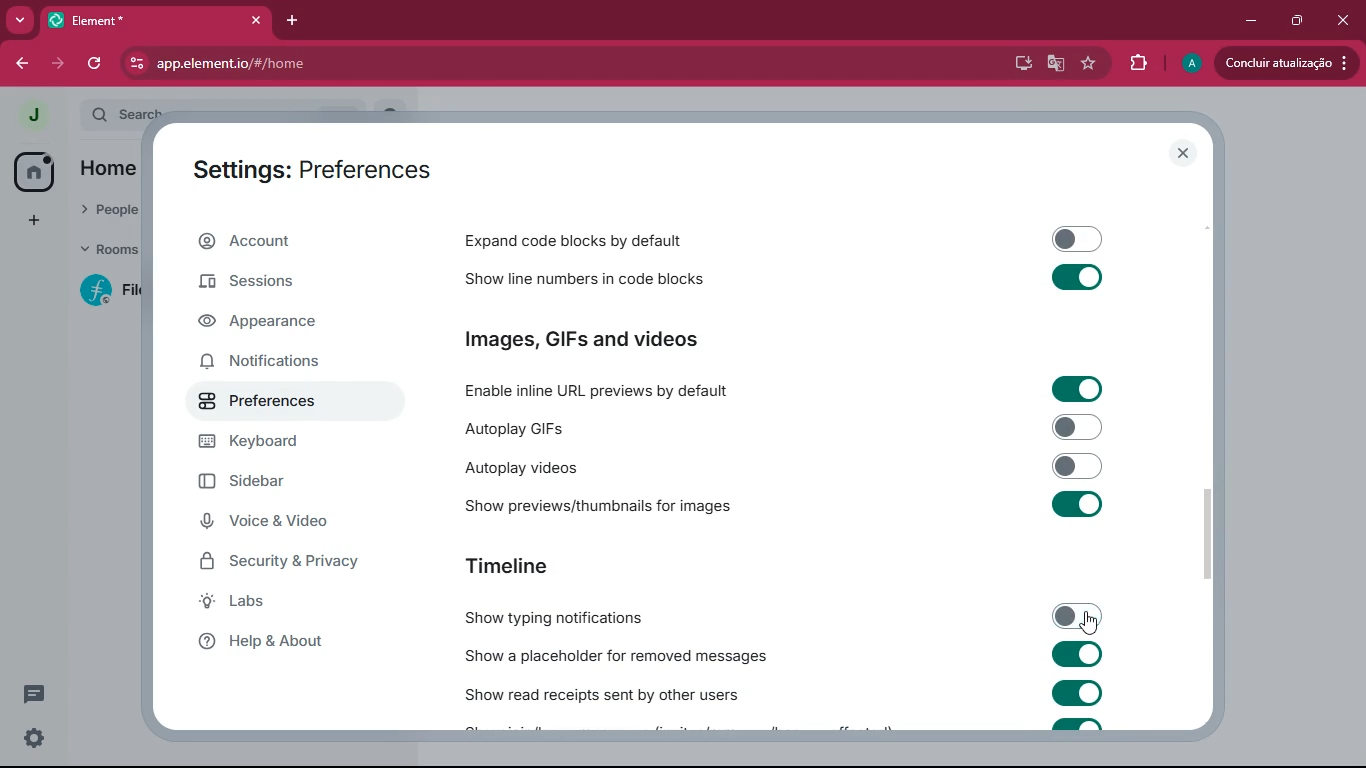 Image resolution: width=1366 pixels, height=768 pixels. I want to click on show previews/thumbnails for images, so click(605, 506).